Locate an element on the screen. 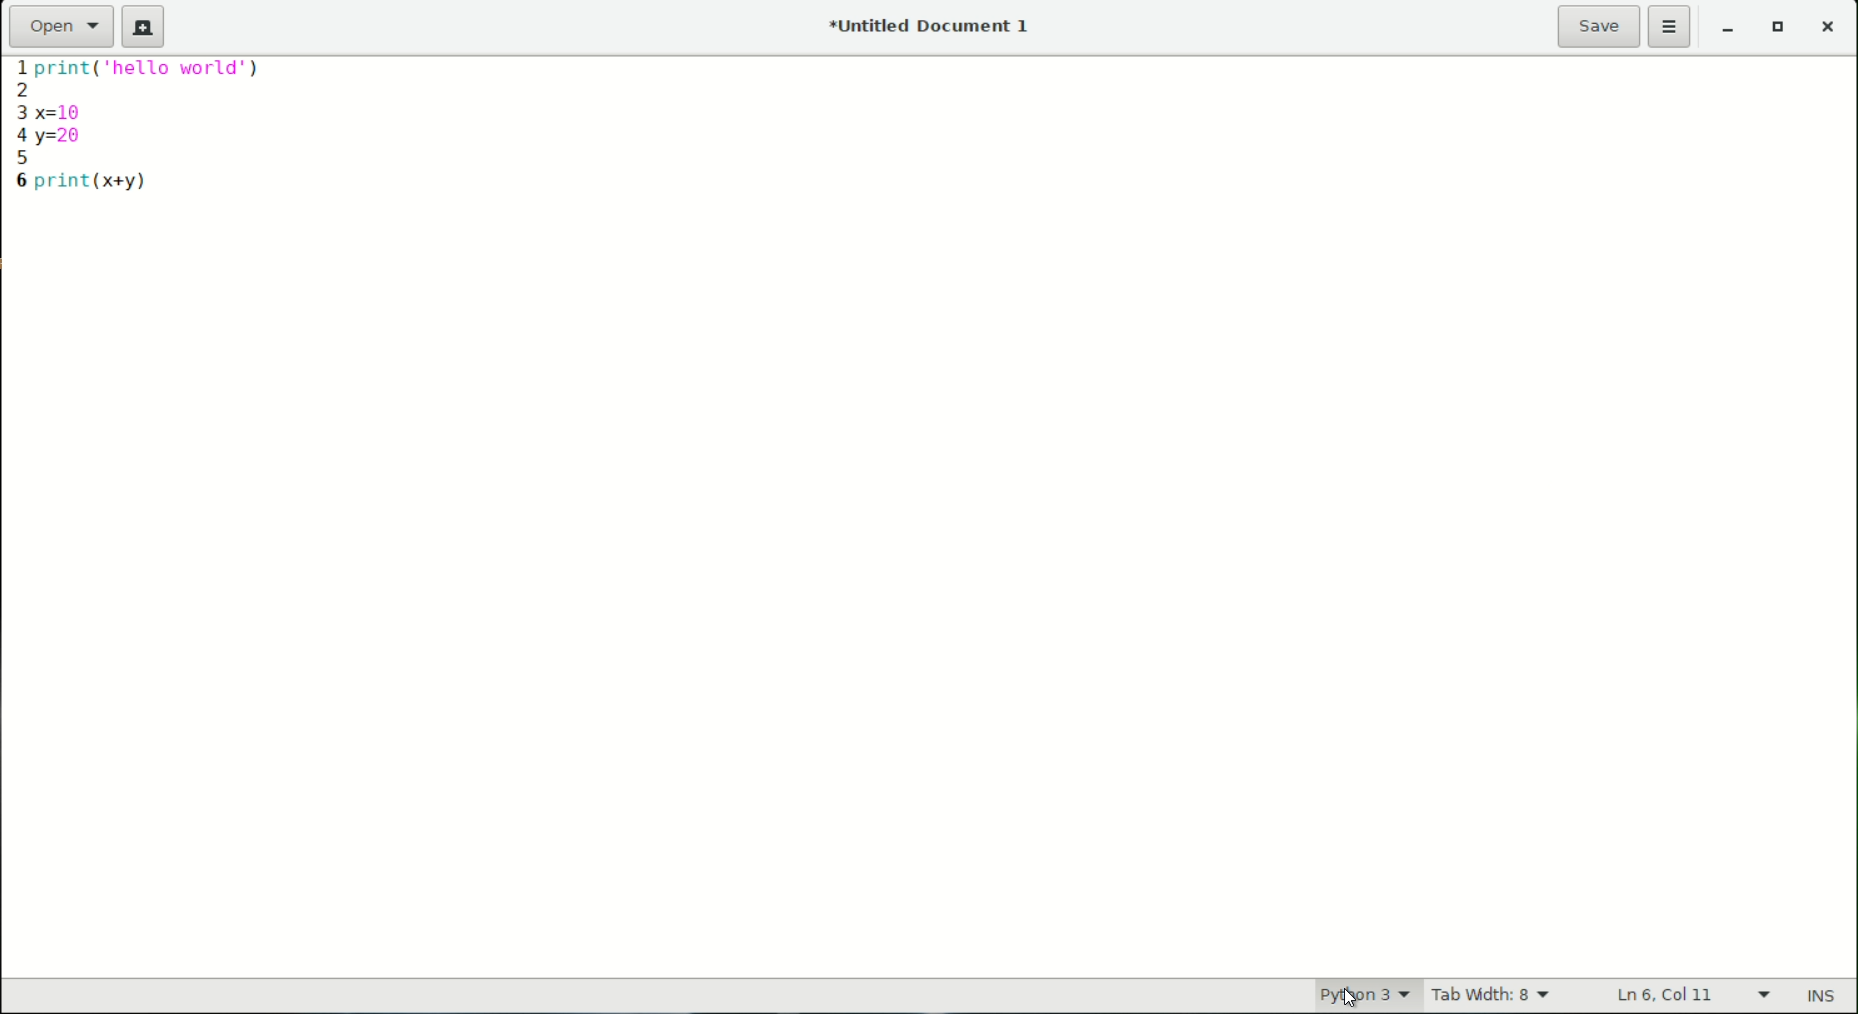 This screenshot has height=1014, width=1858. print x + y is located at coordinates (94, 181).